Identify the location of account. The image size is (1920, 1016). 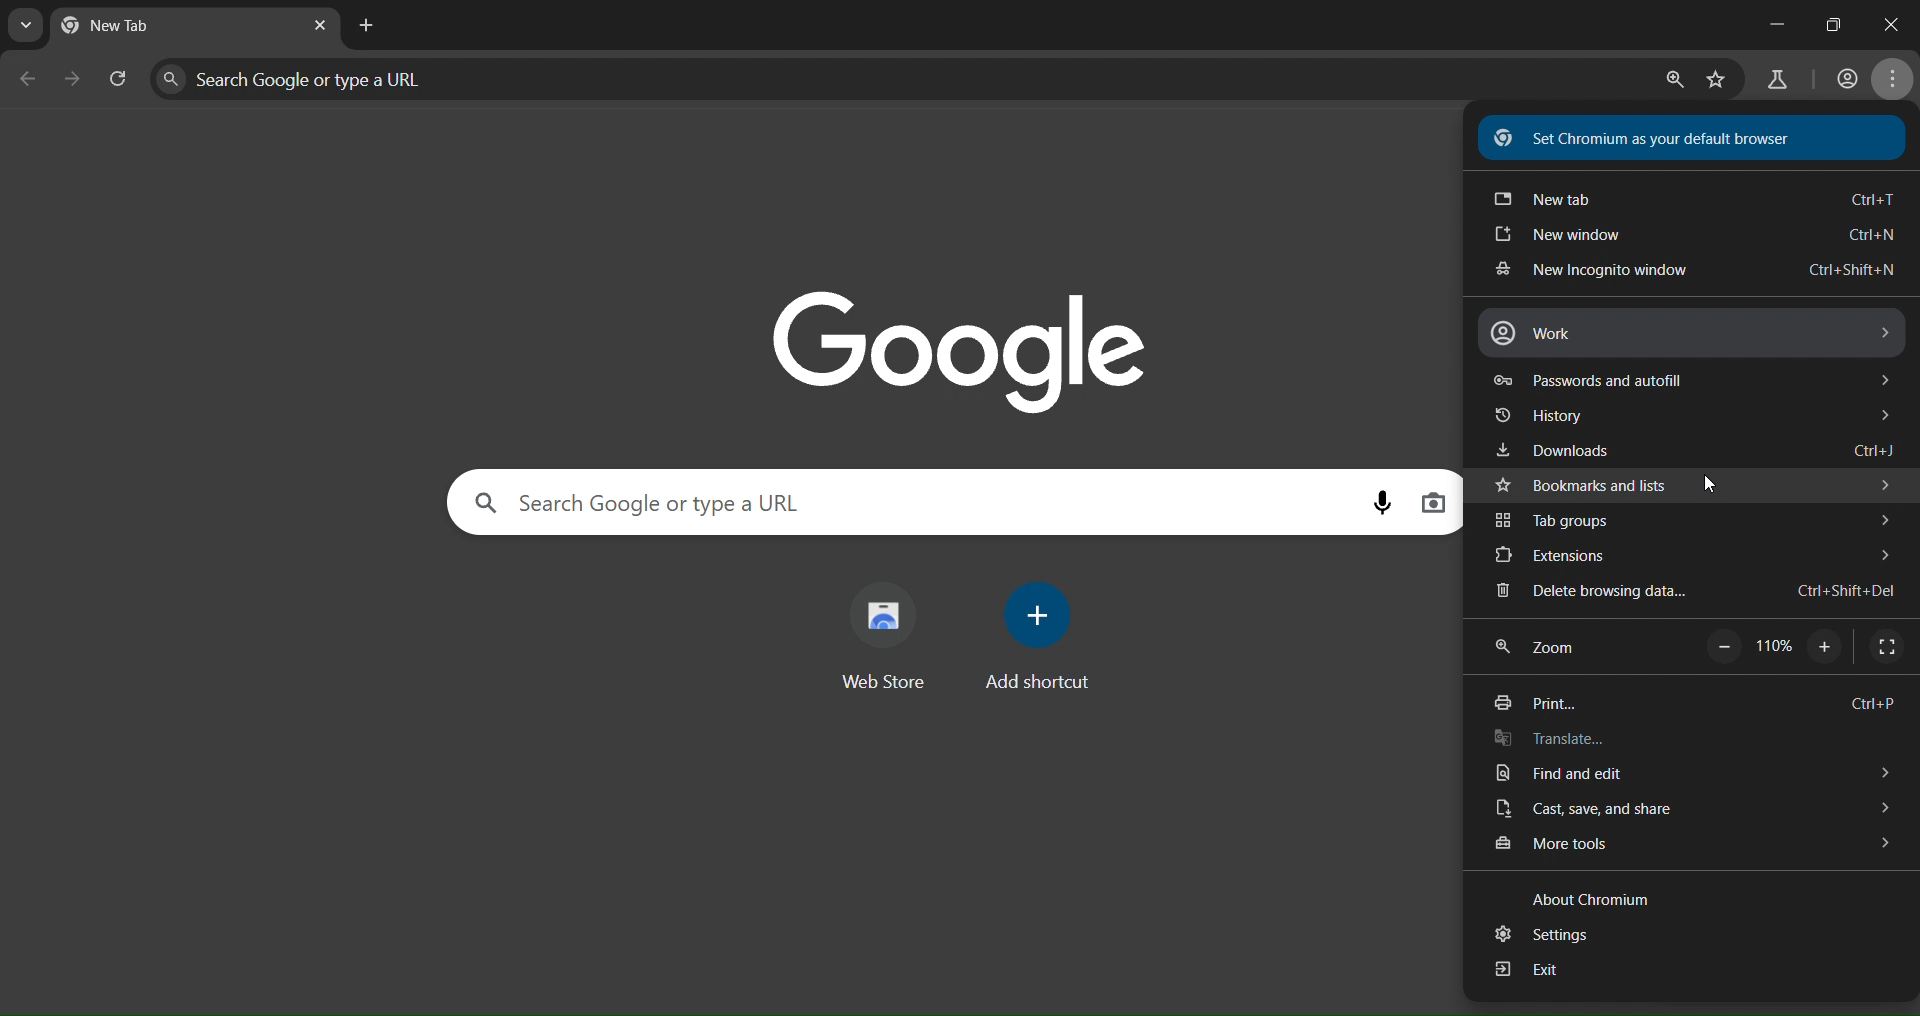
(1843, 77).